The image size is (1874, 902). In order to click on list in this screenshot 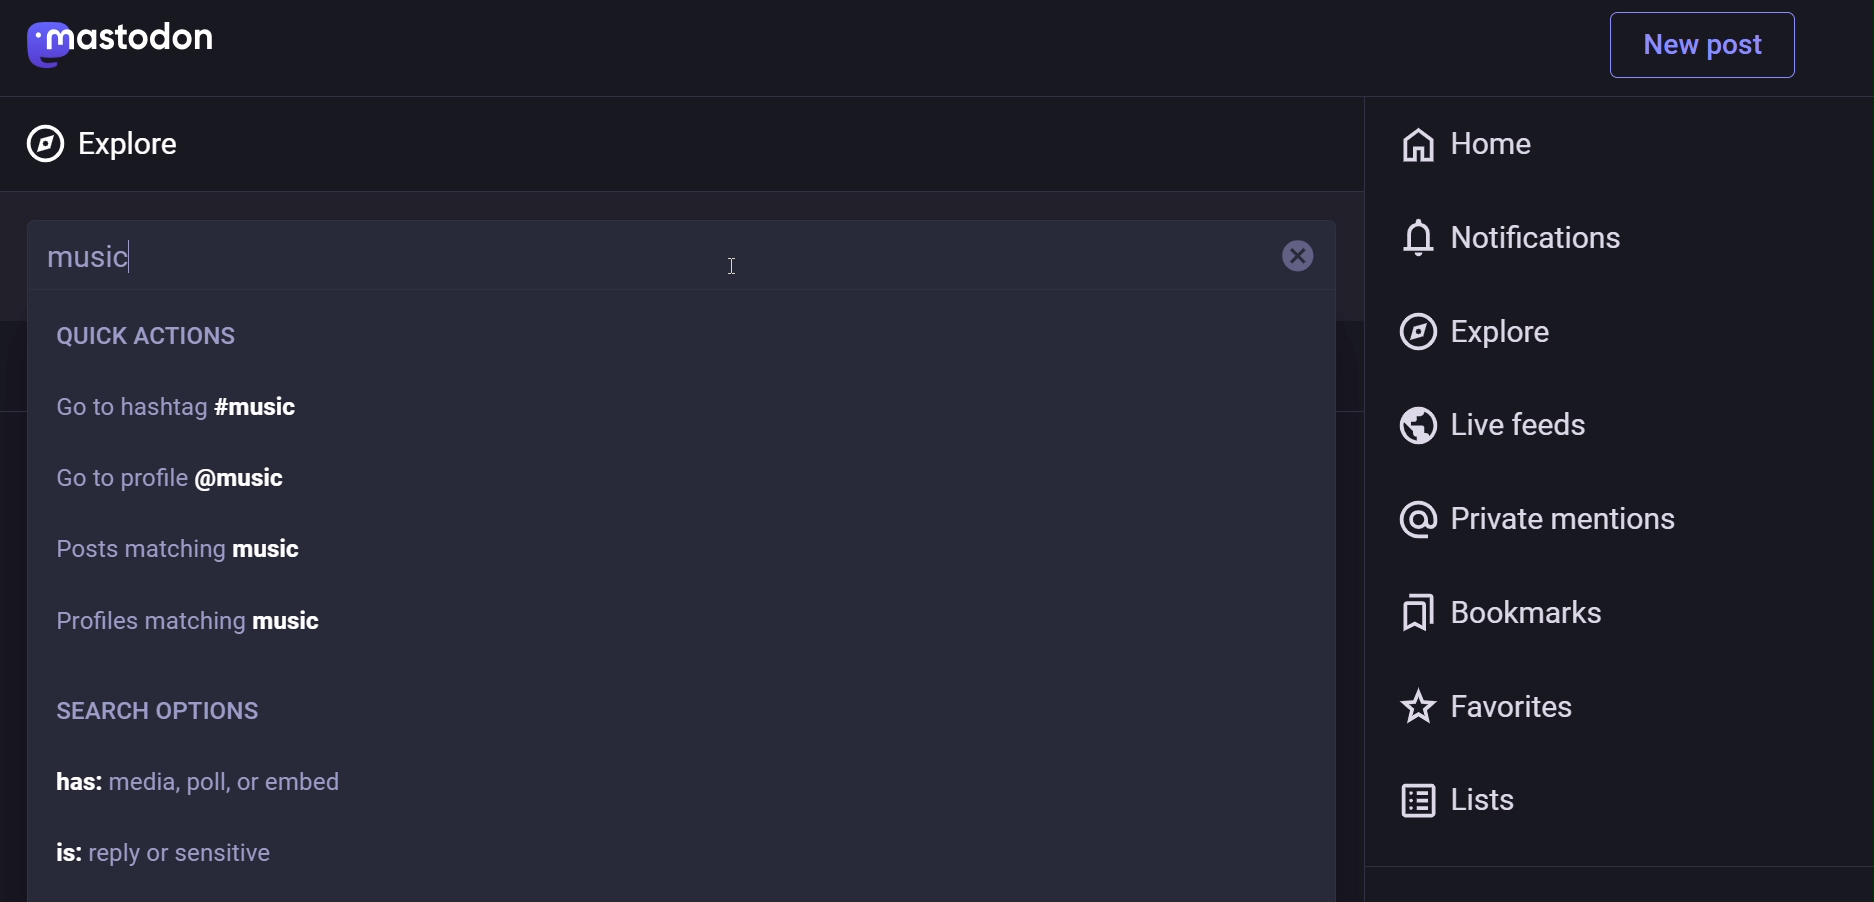, I will do `click(1463, 796)`.